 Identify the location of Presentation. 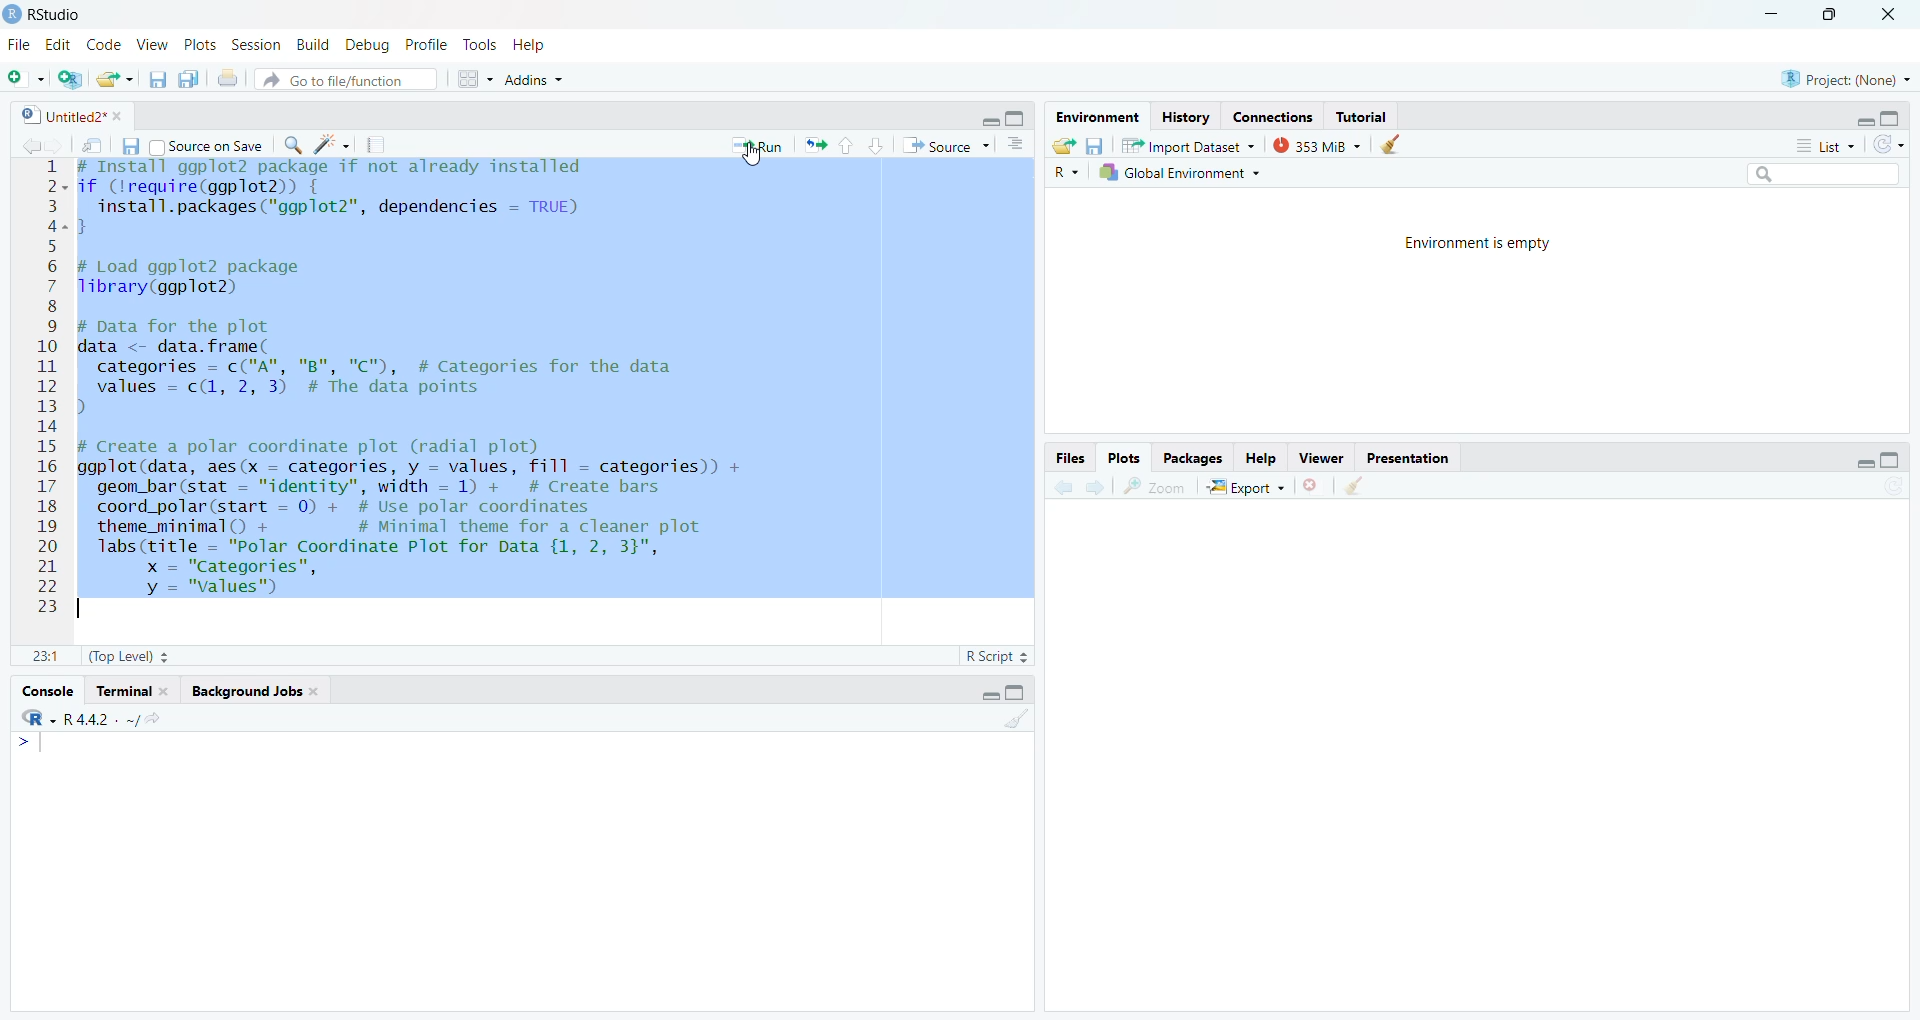
(1411, 458).